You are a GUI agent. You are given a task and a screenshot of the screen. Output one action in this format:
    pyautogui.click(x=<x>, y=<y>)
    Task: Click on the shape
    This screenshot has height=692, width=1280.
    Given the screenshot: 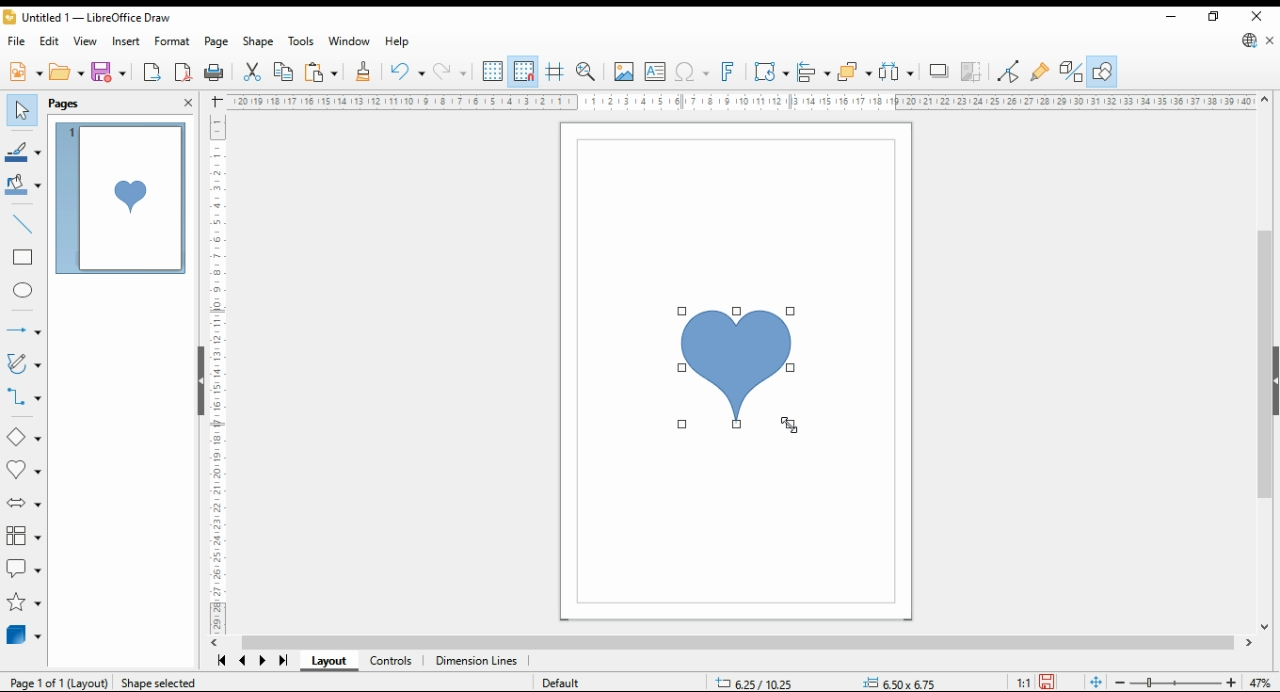 What is the action you would take?
    pyautogui.click(x=258, y=42)
    